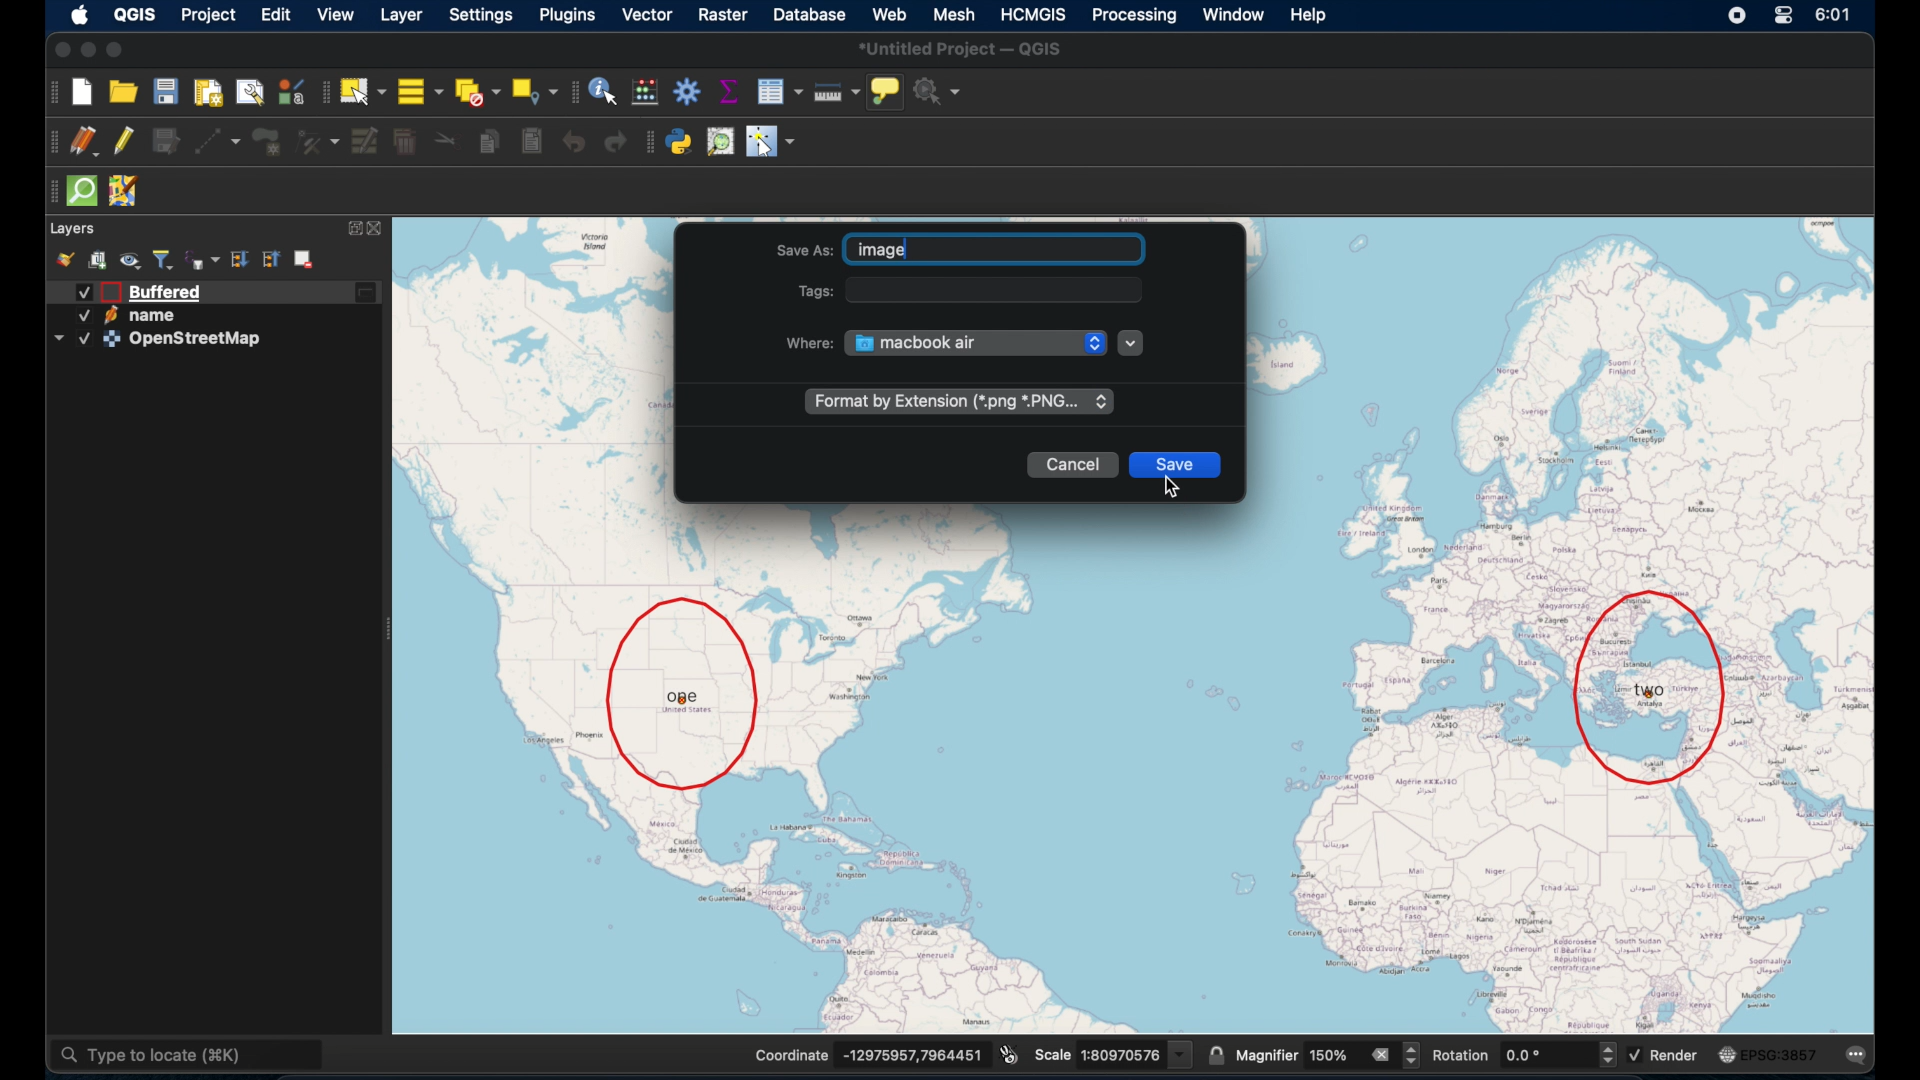  Describe the element at coordinates (110, 292) in the screenshot. I see `icon` at that location.